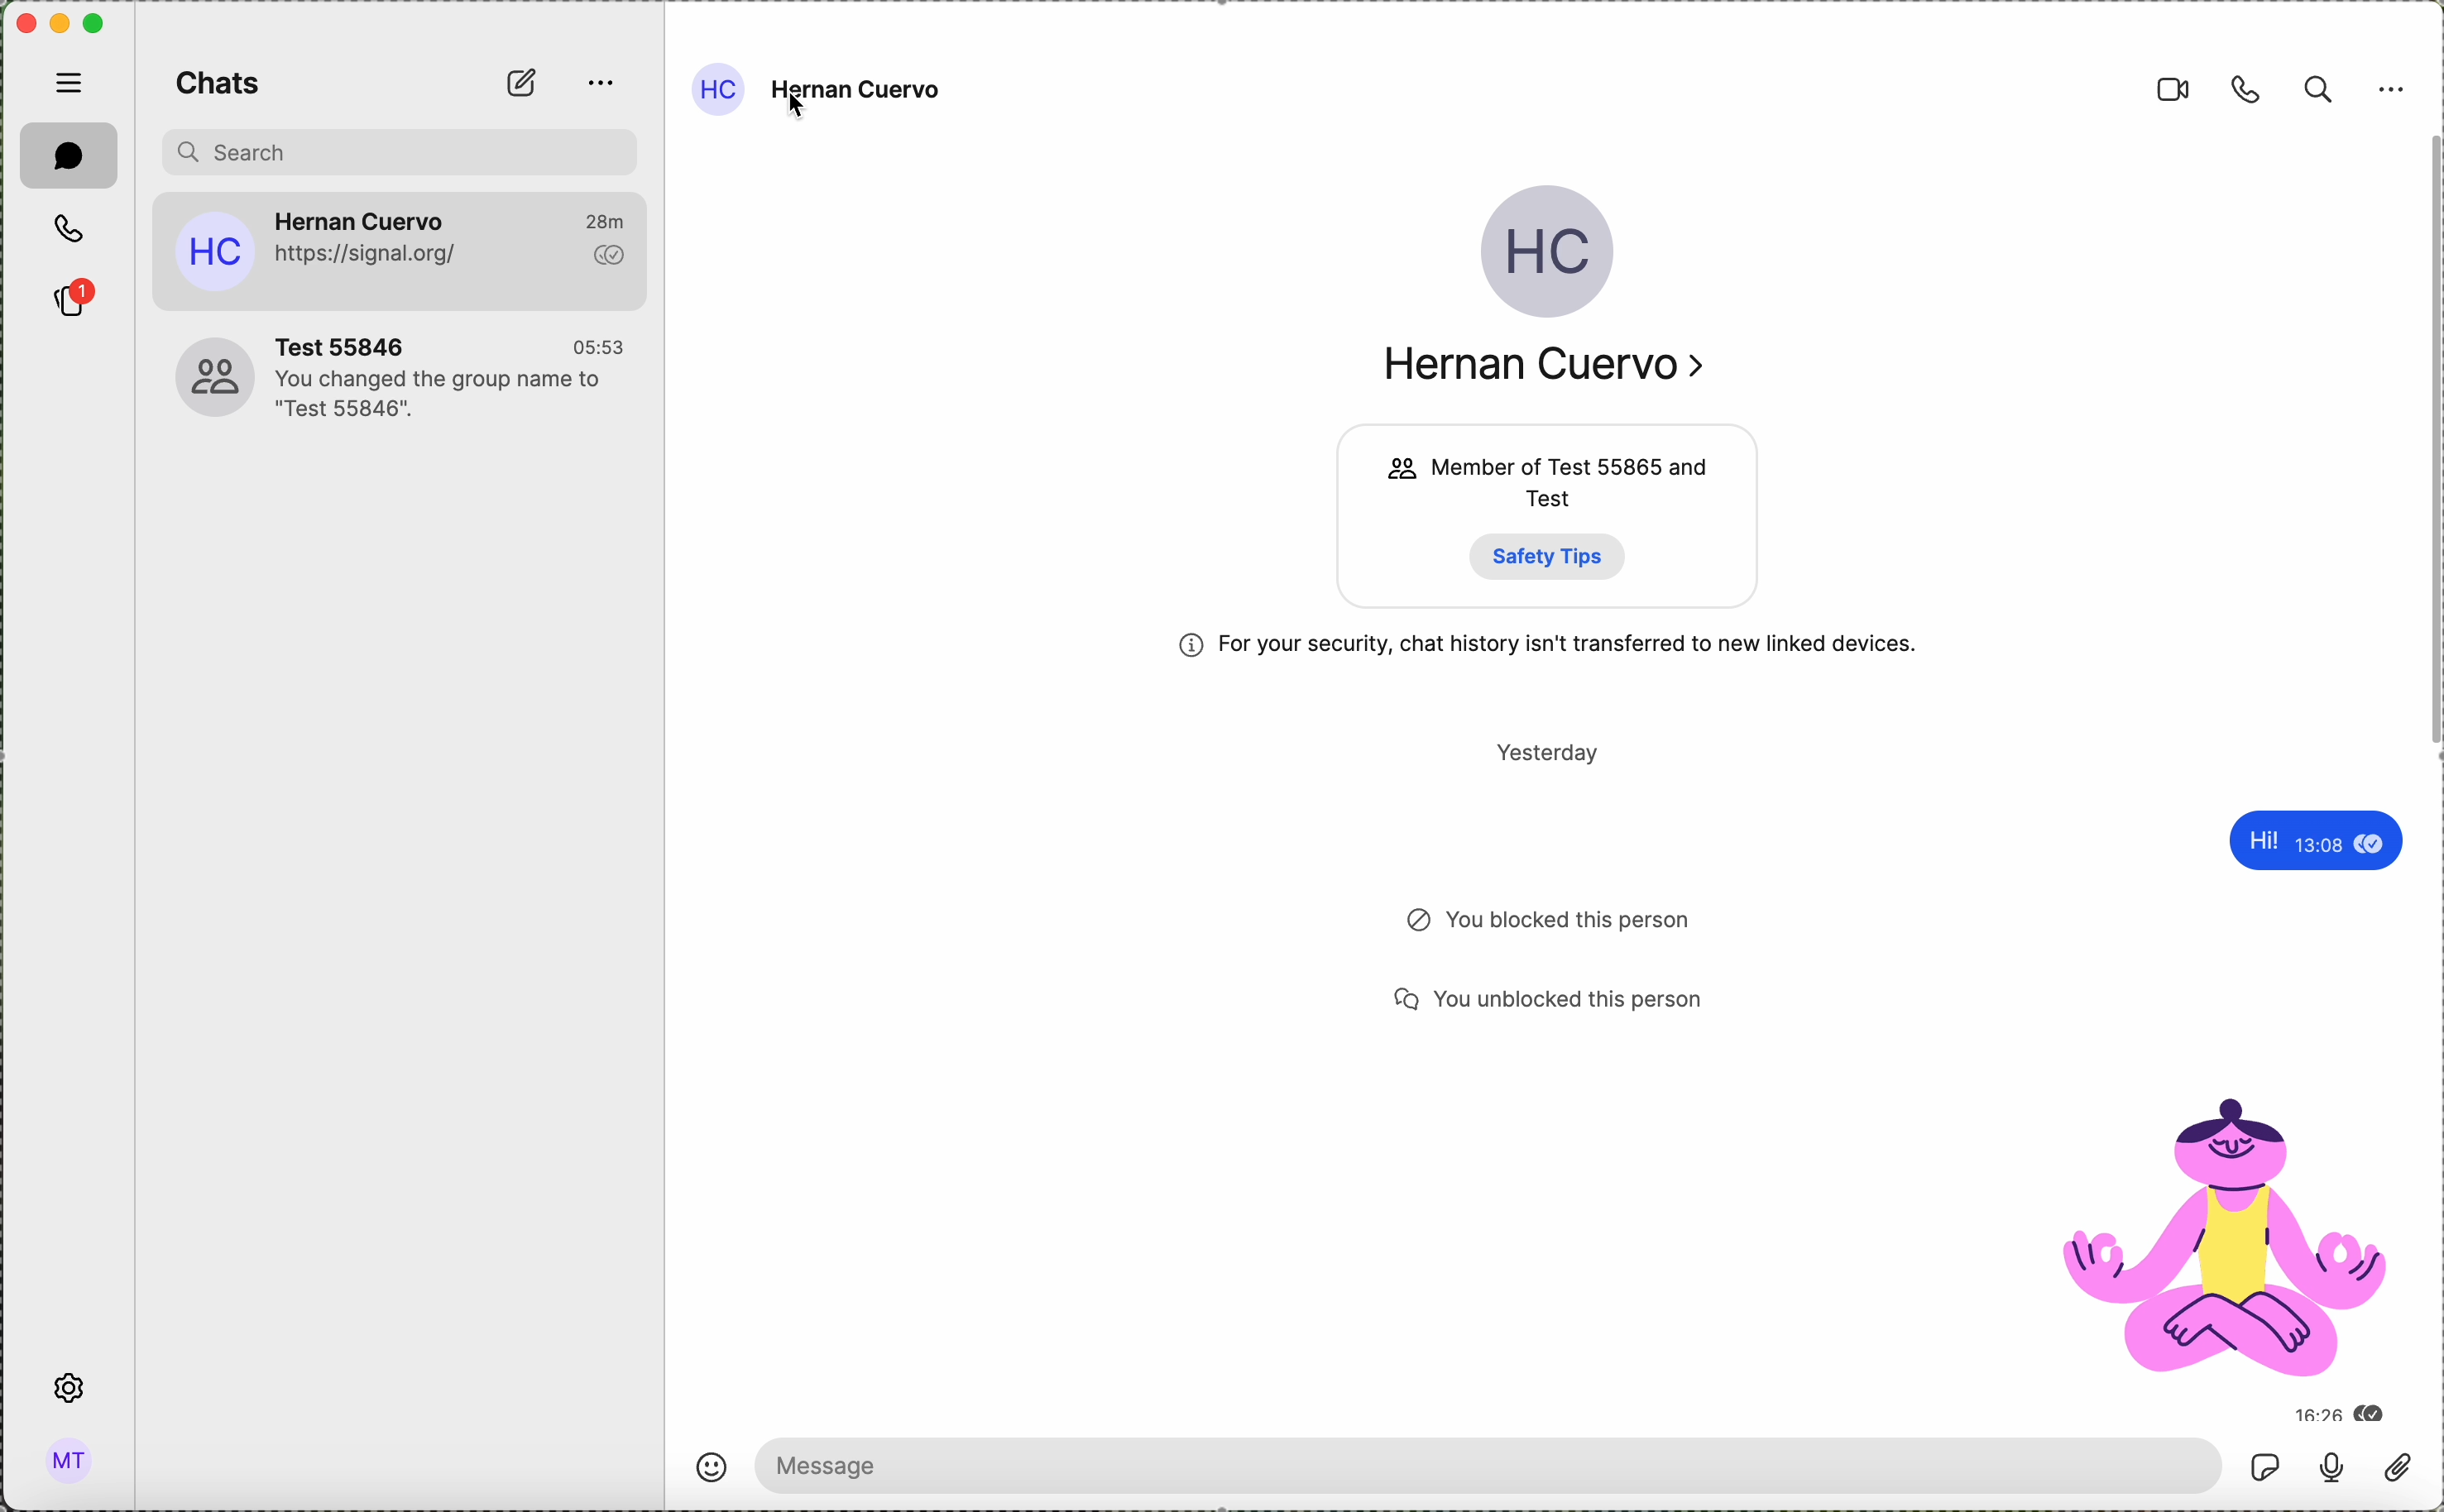 The width and height of the screenshot is (2444, 1512). What do you see at coordinates (373, 255) in the screenshot?
I see `https://signal.org/` at bounding box center [373, 255].